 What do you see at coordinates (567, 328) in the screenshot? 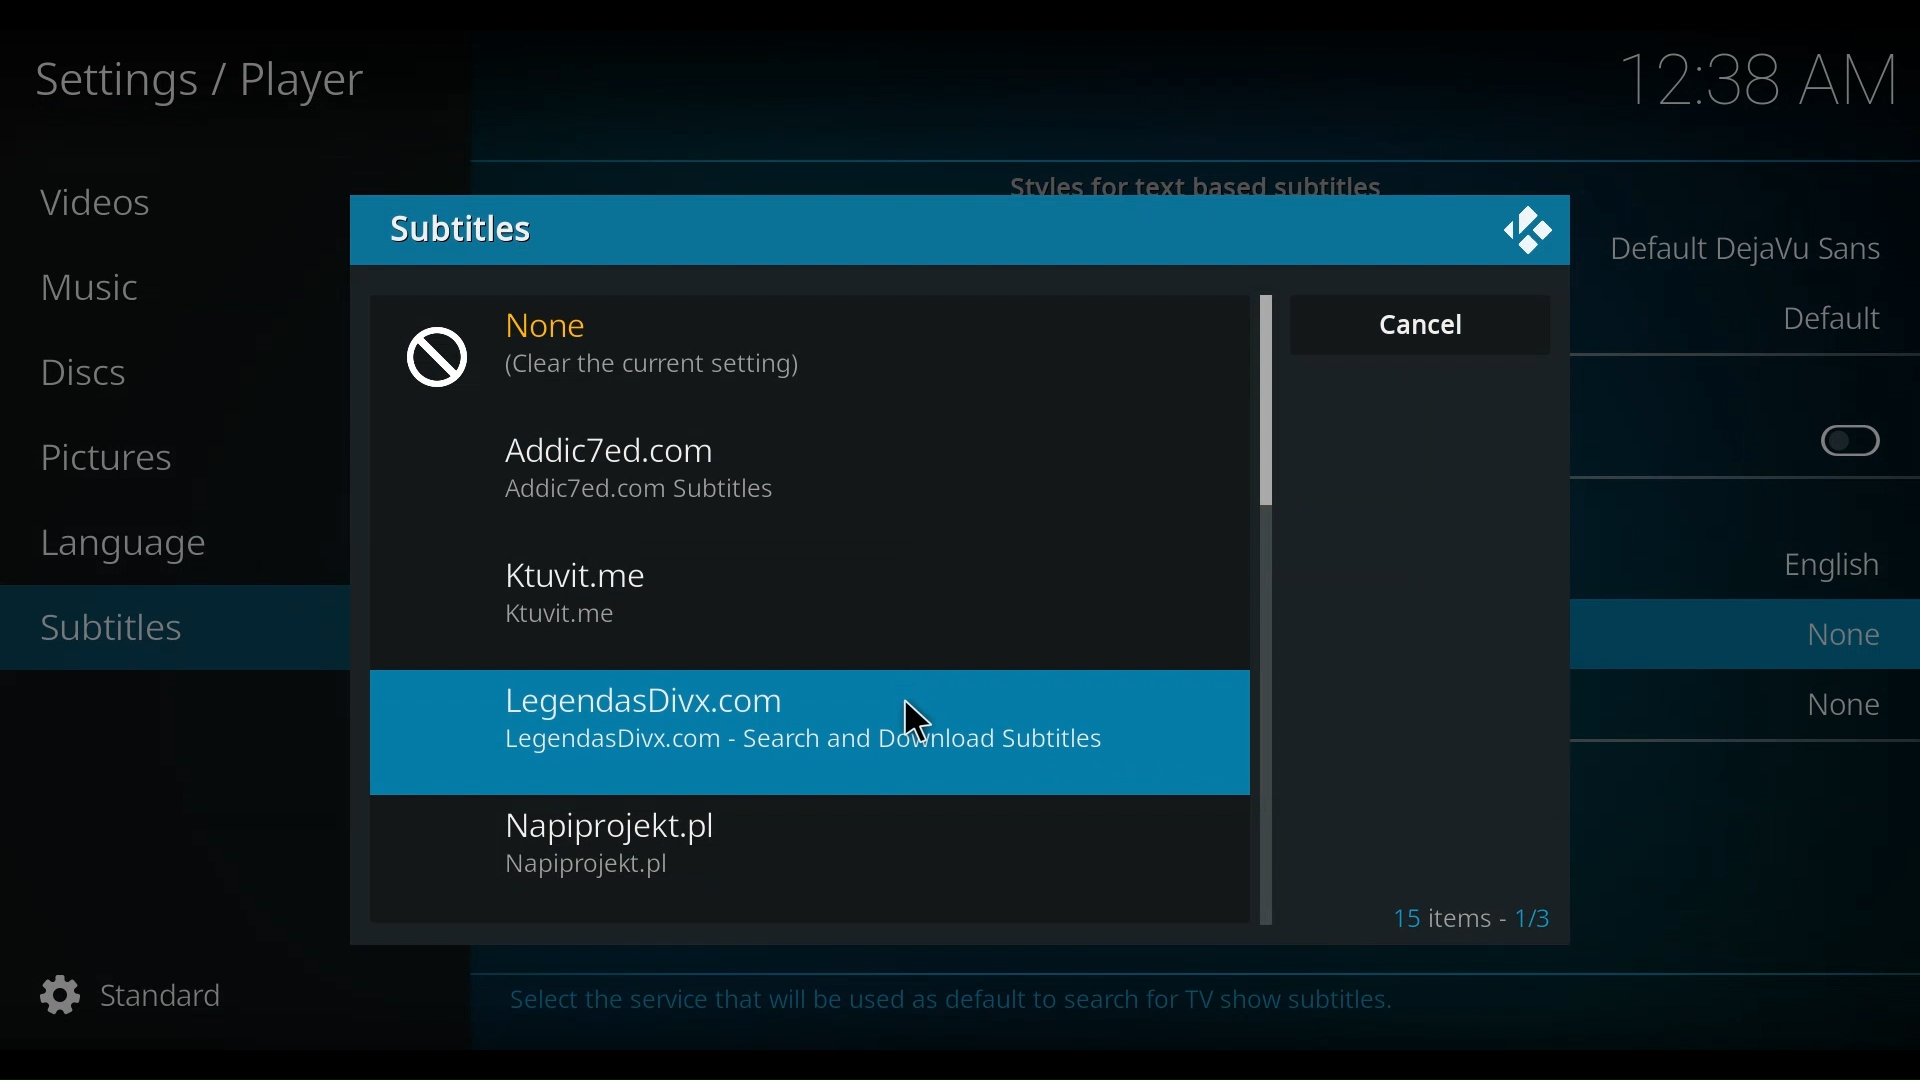
I see `None` at bounding box center [567, 328].